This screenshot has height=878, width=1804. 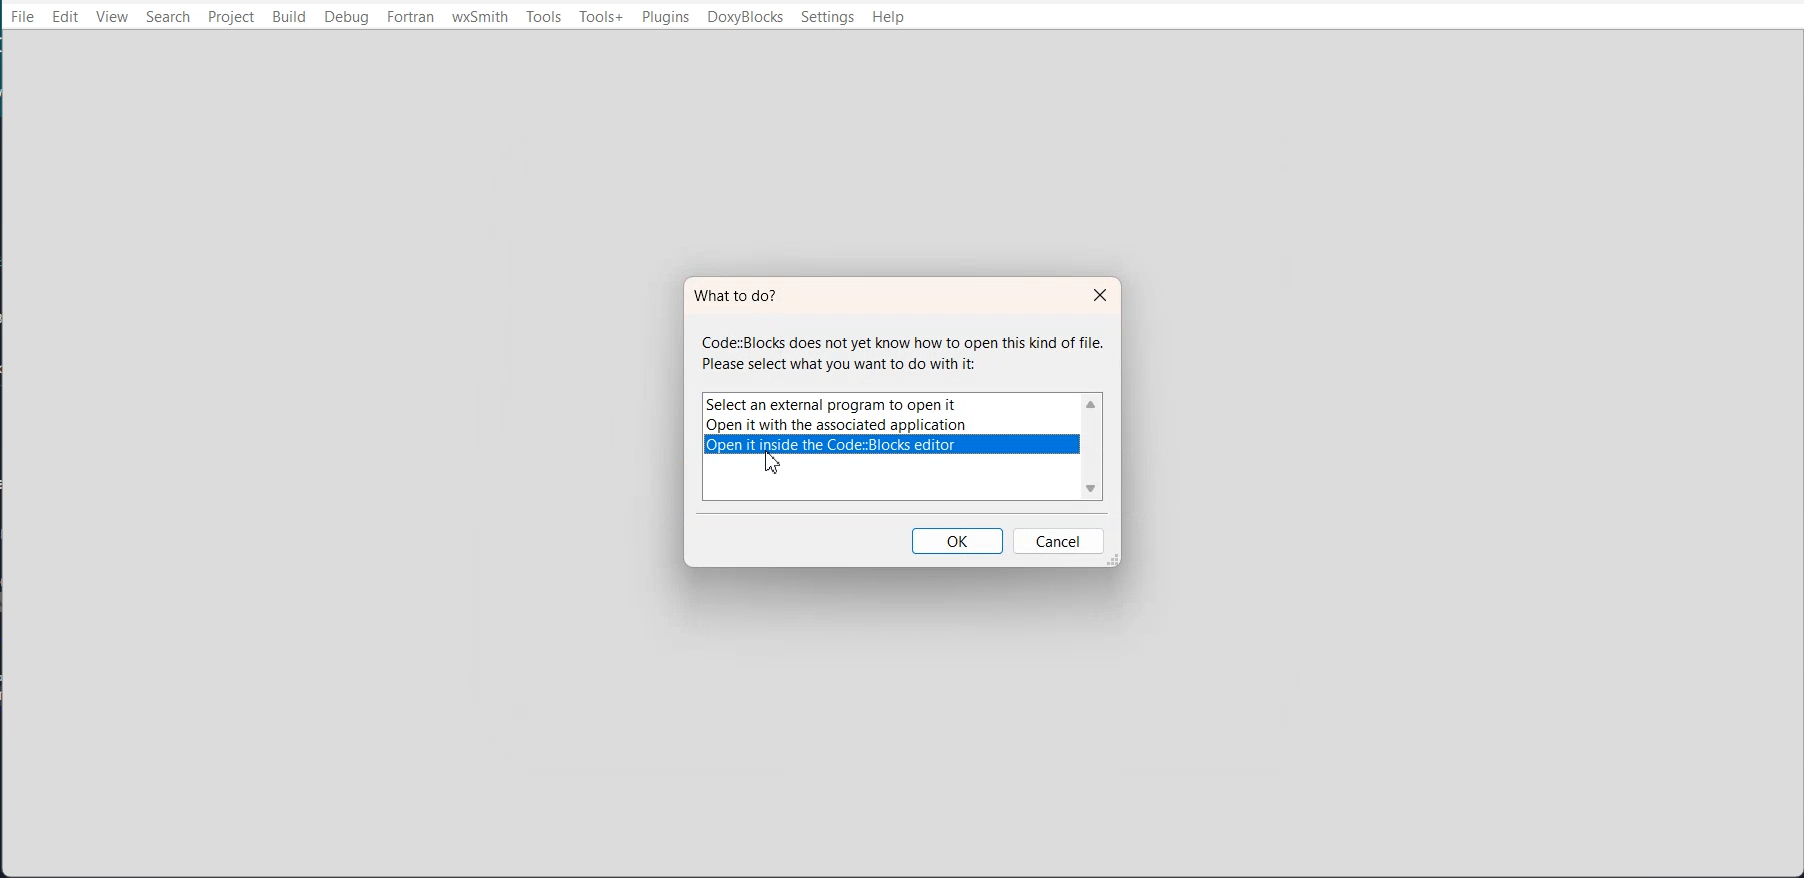 I want to click on Project, so click(x=230, y=17).